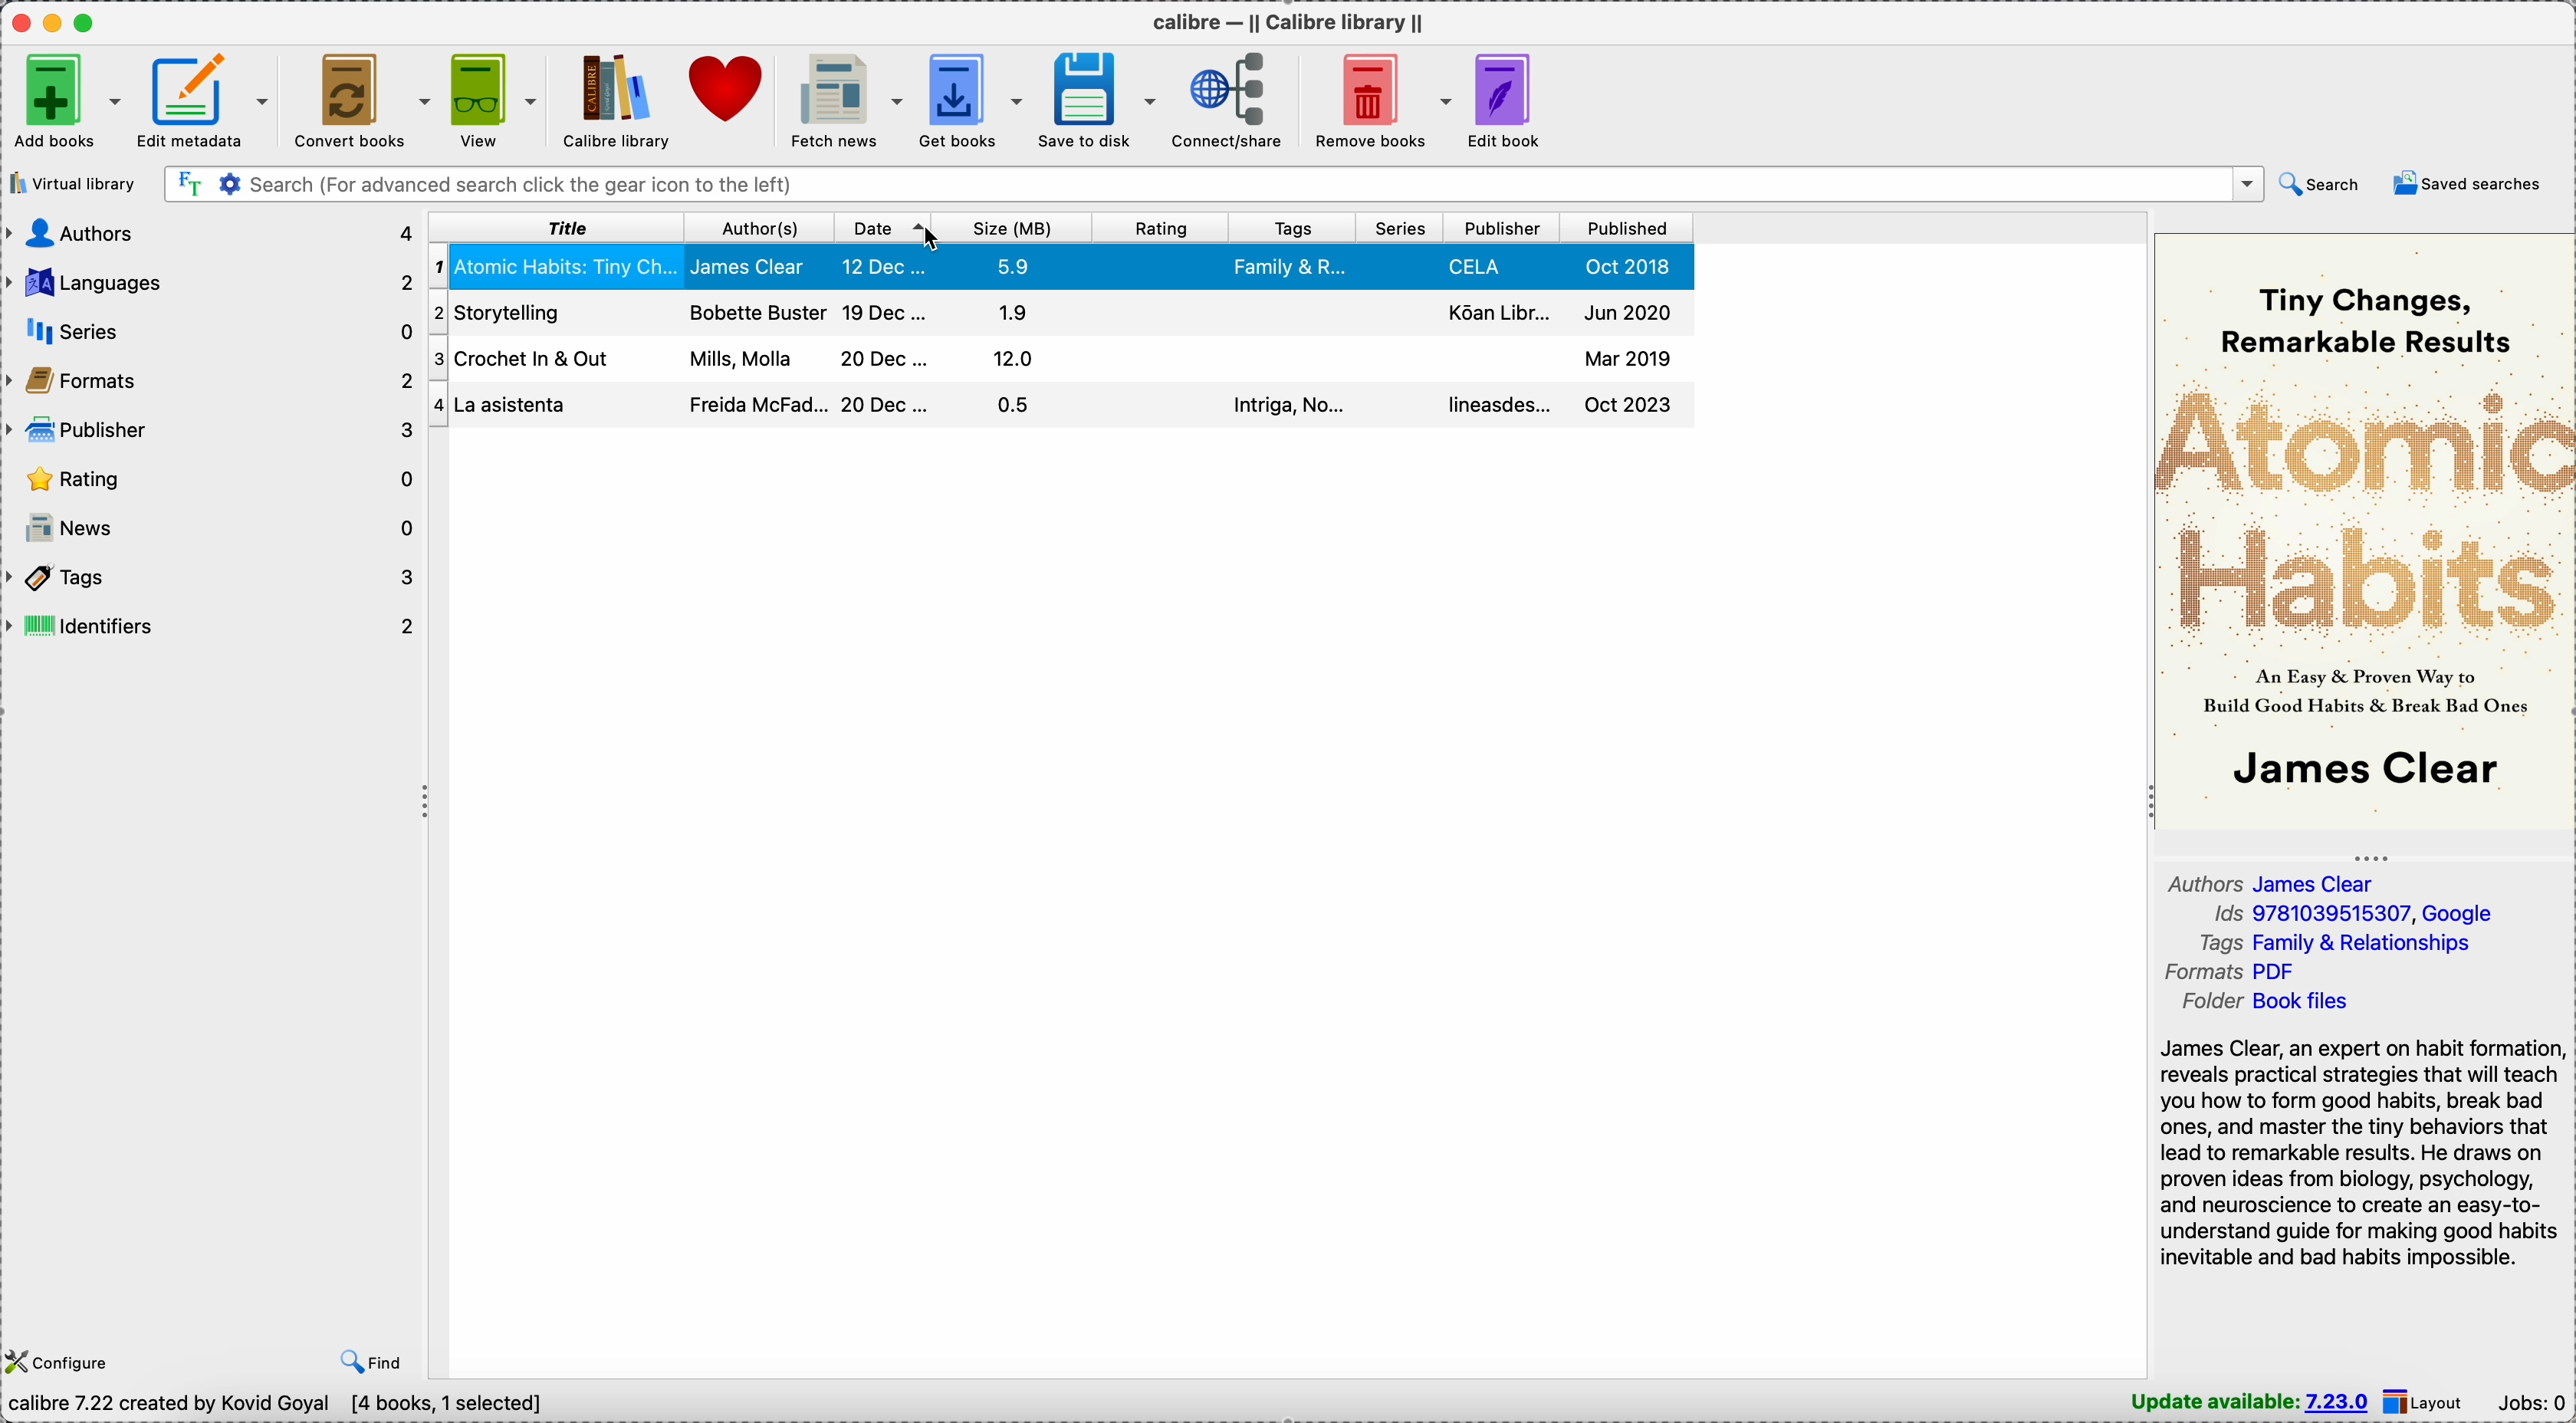 This screenshot has height=1423, width=2576. What do you see at coordinates (728, 92) in the screenshot?
I see `donate` at bounding box center [728, 92].